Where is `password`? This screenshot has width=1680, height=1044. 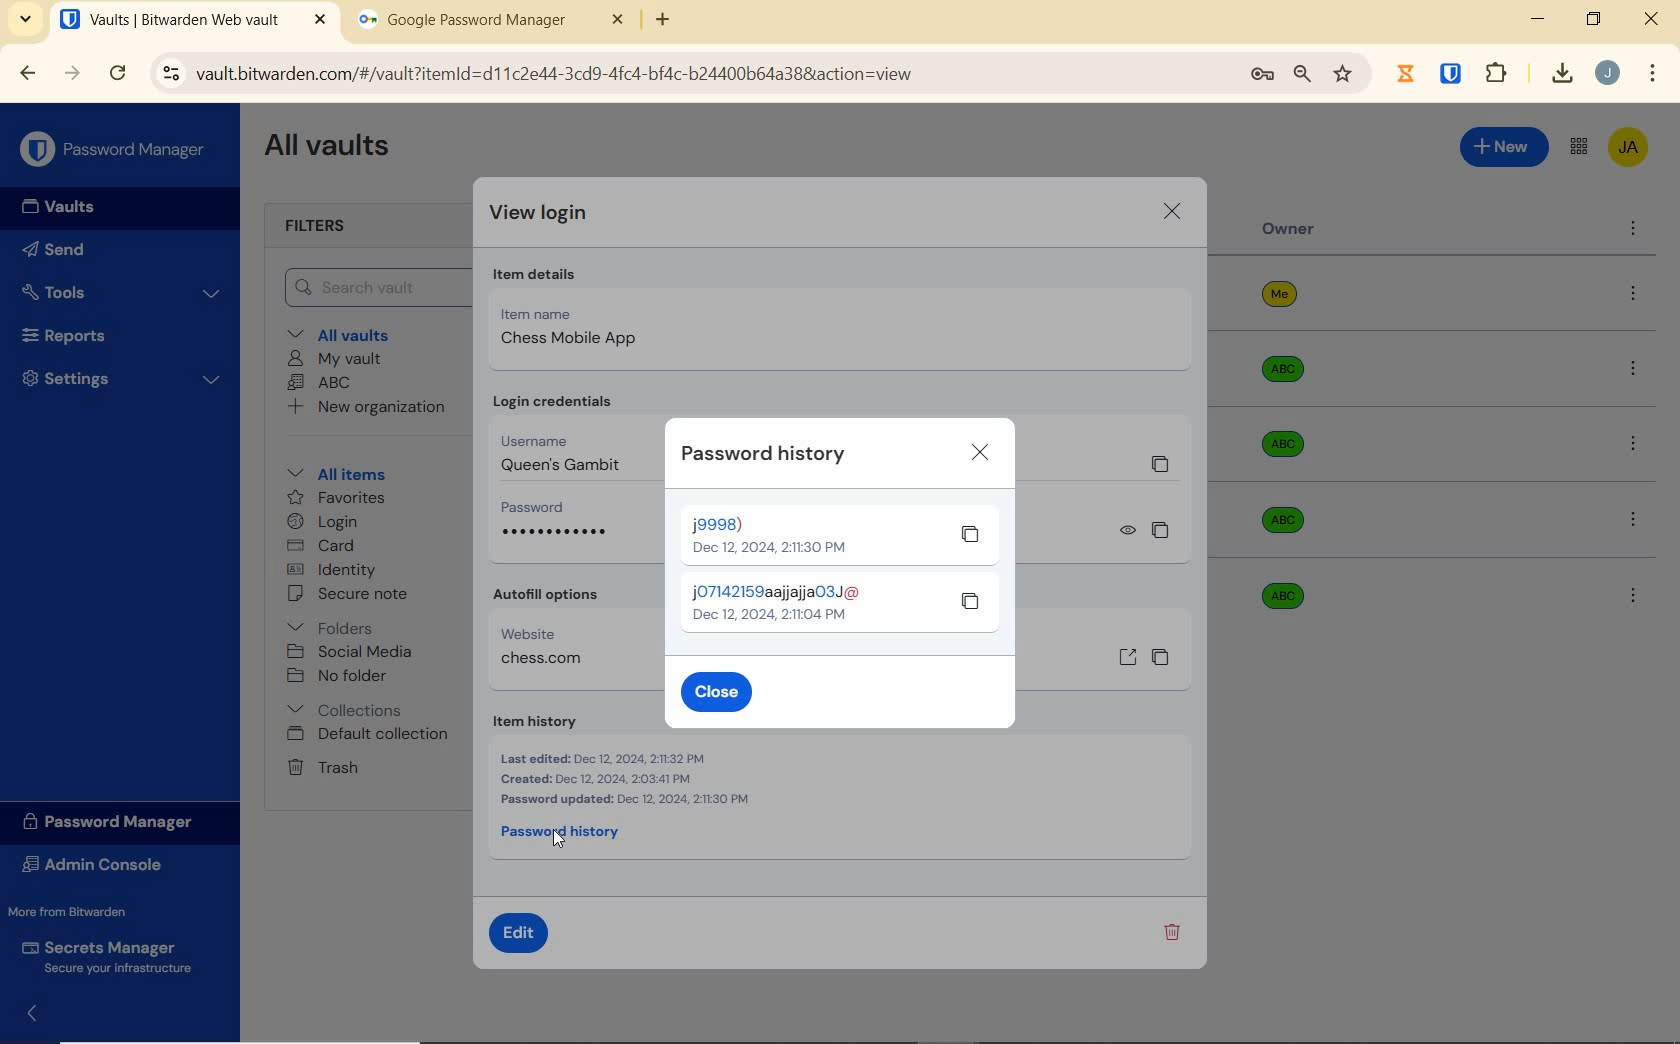 password is located at coordinates (769, 532).